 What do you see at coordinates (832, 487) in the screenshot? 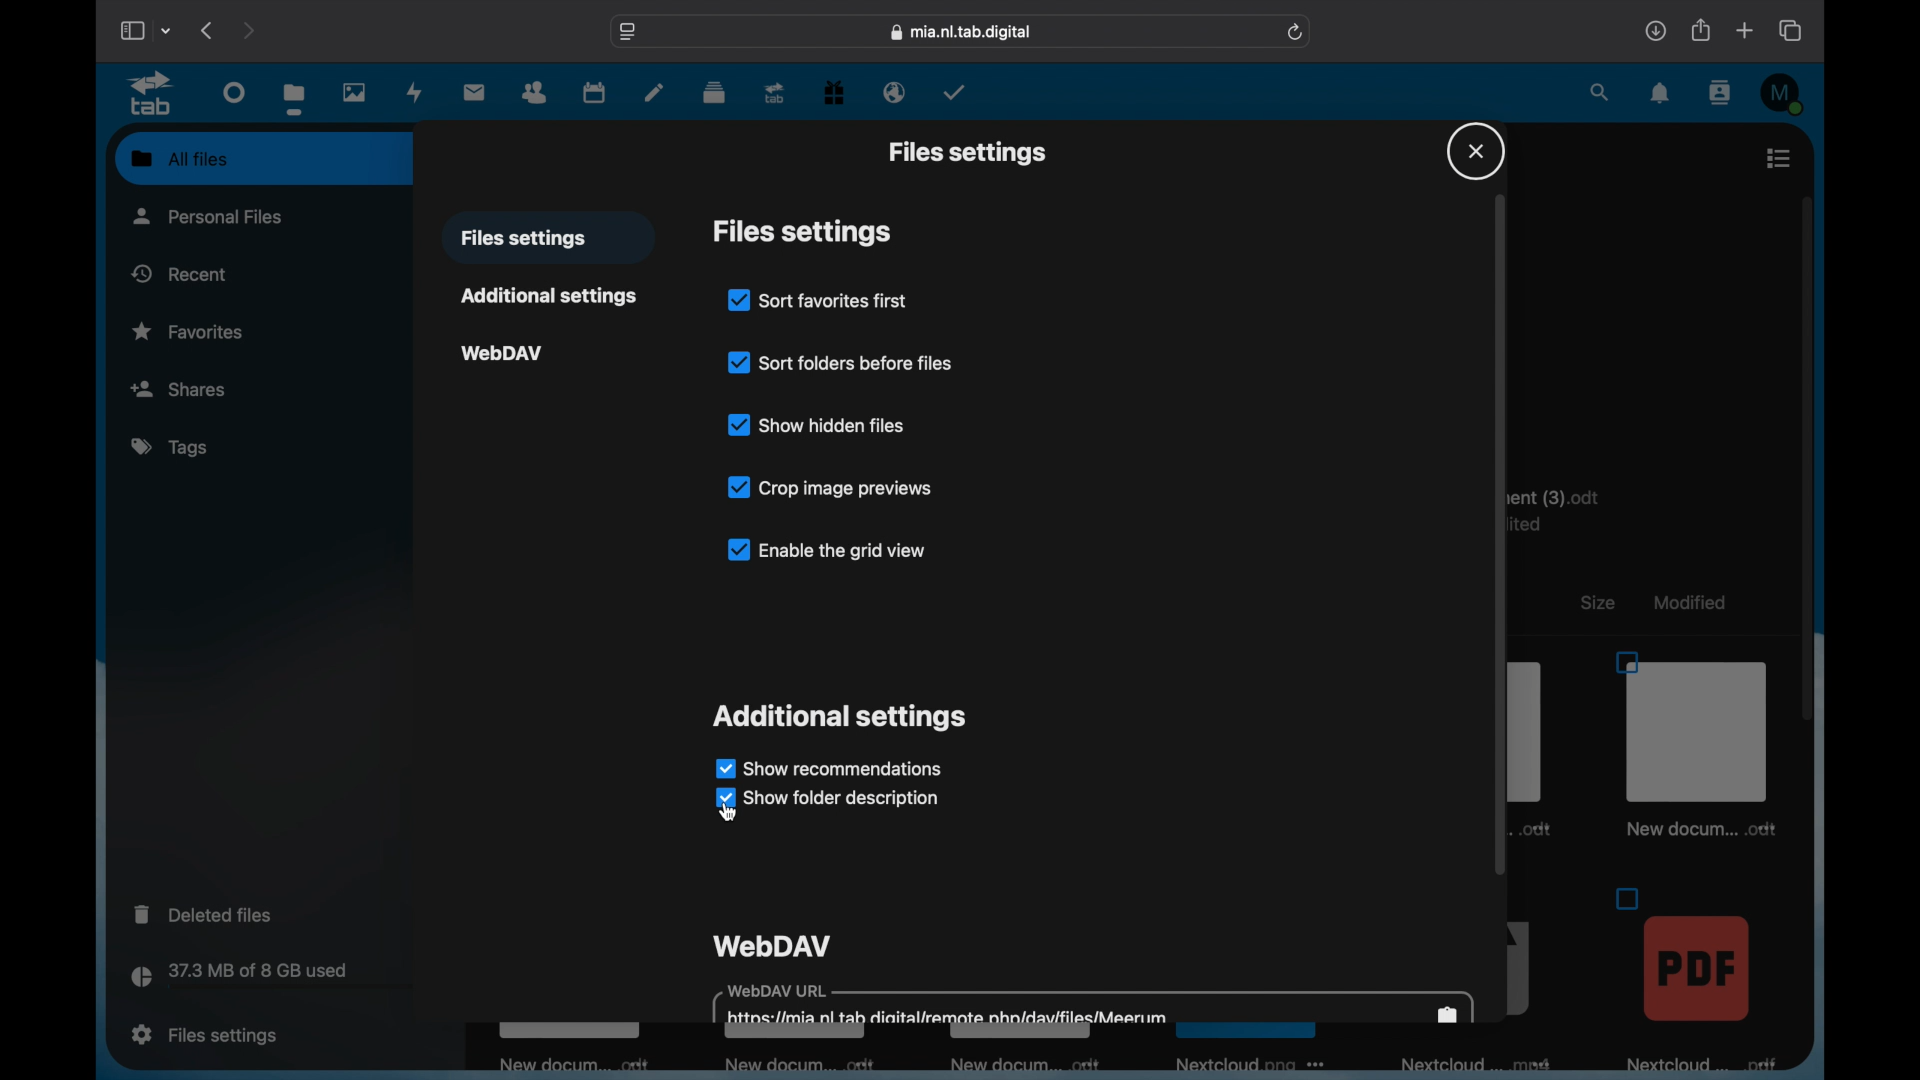
I see `crop image previews` at bounding box center [832, 487].